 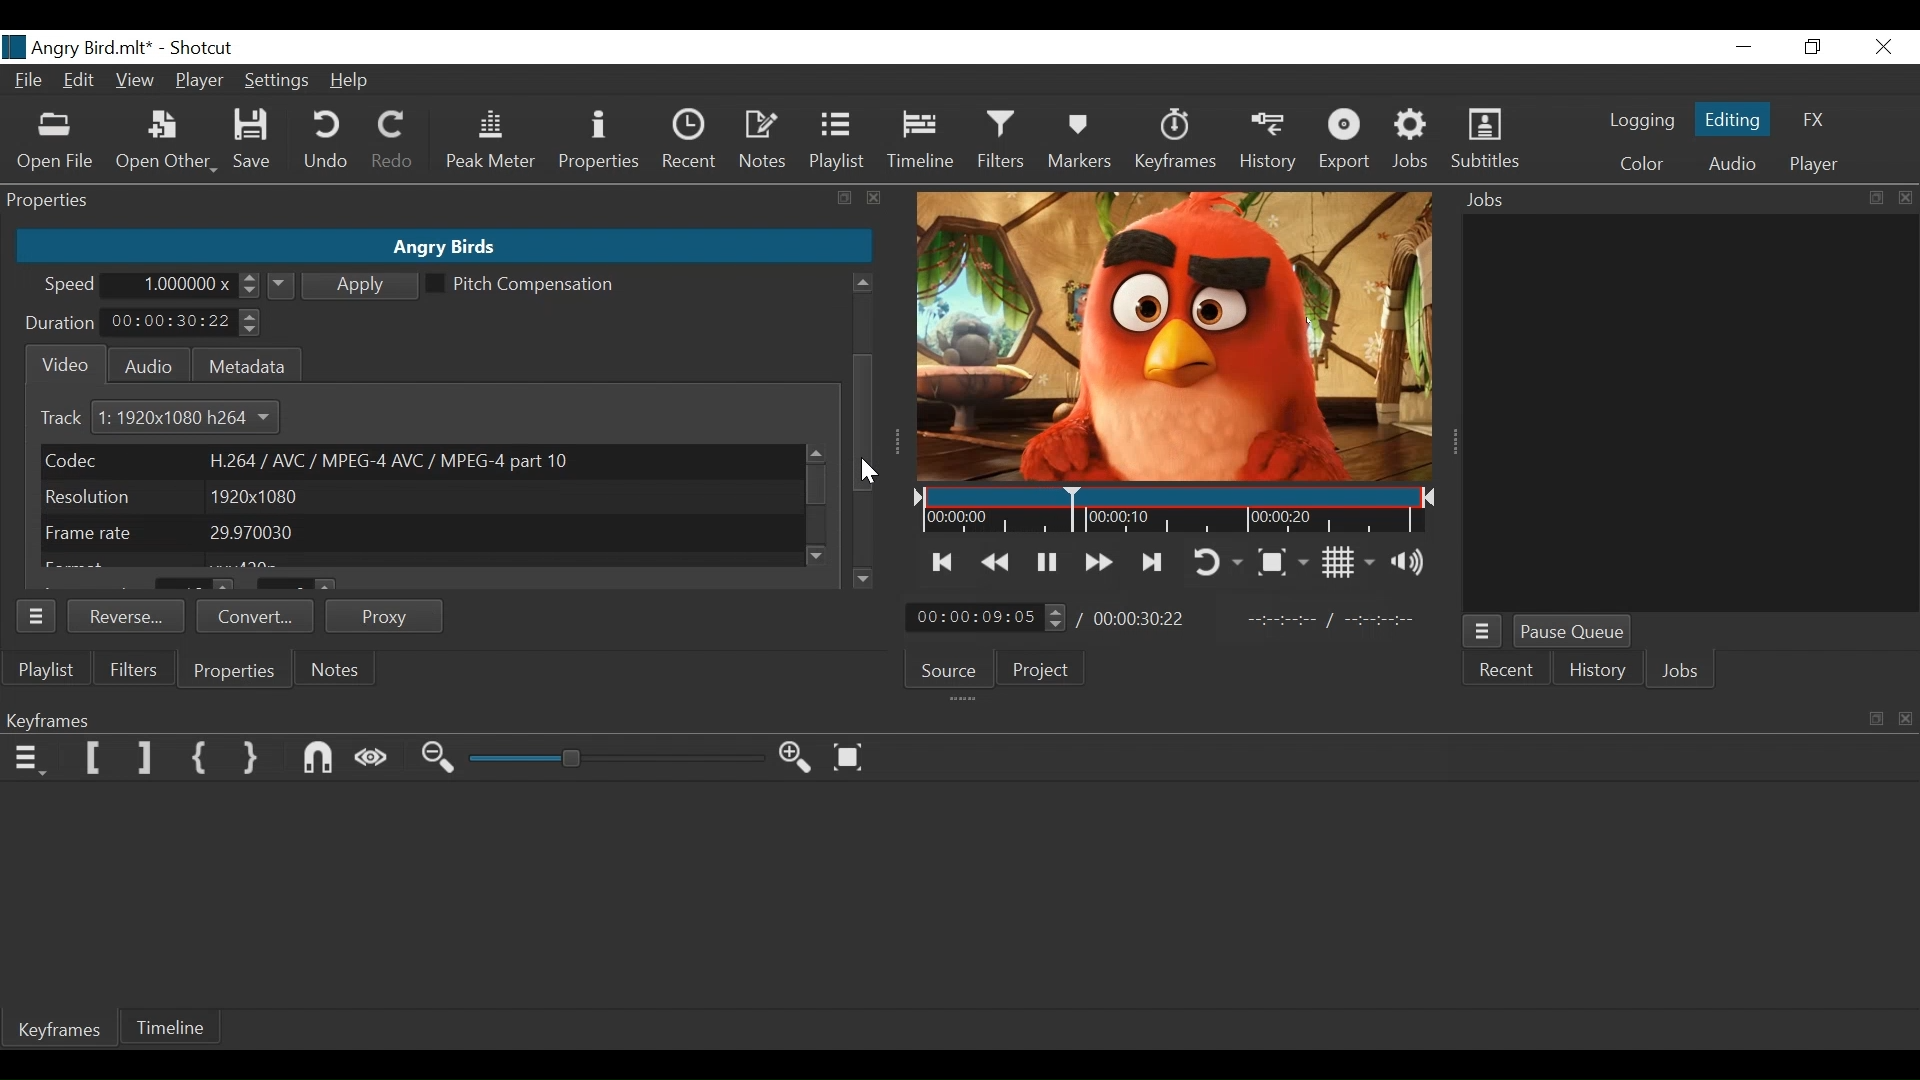 What do you see at coordinates (61, 325) in the screenshot?
I see `Duration` at bounding box center [61, 325].